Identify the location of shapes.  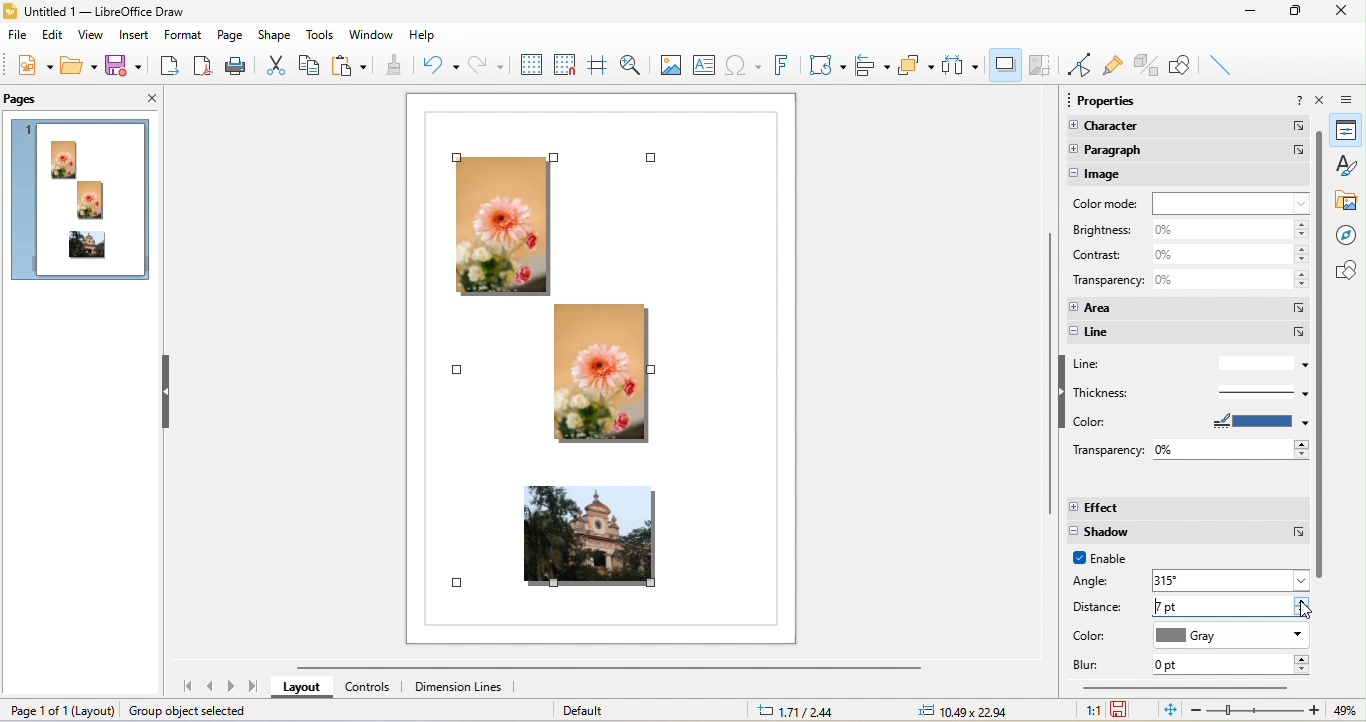
(1348, 270).